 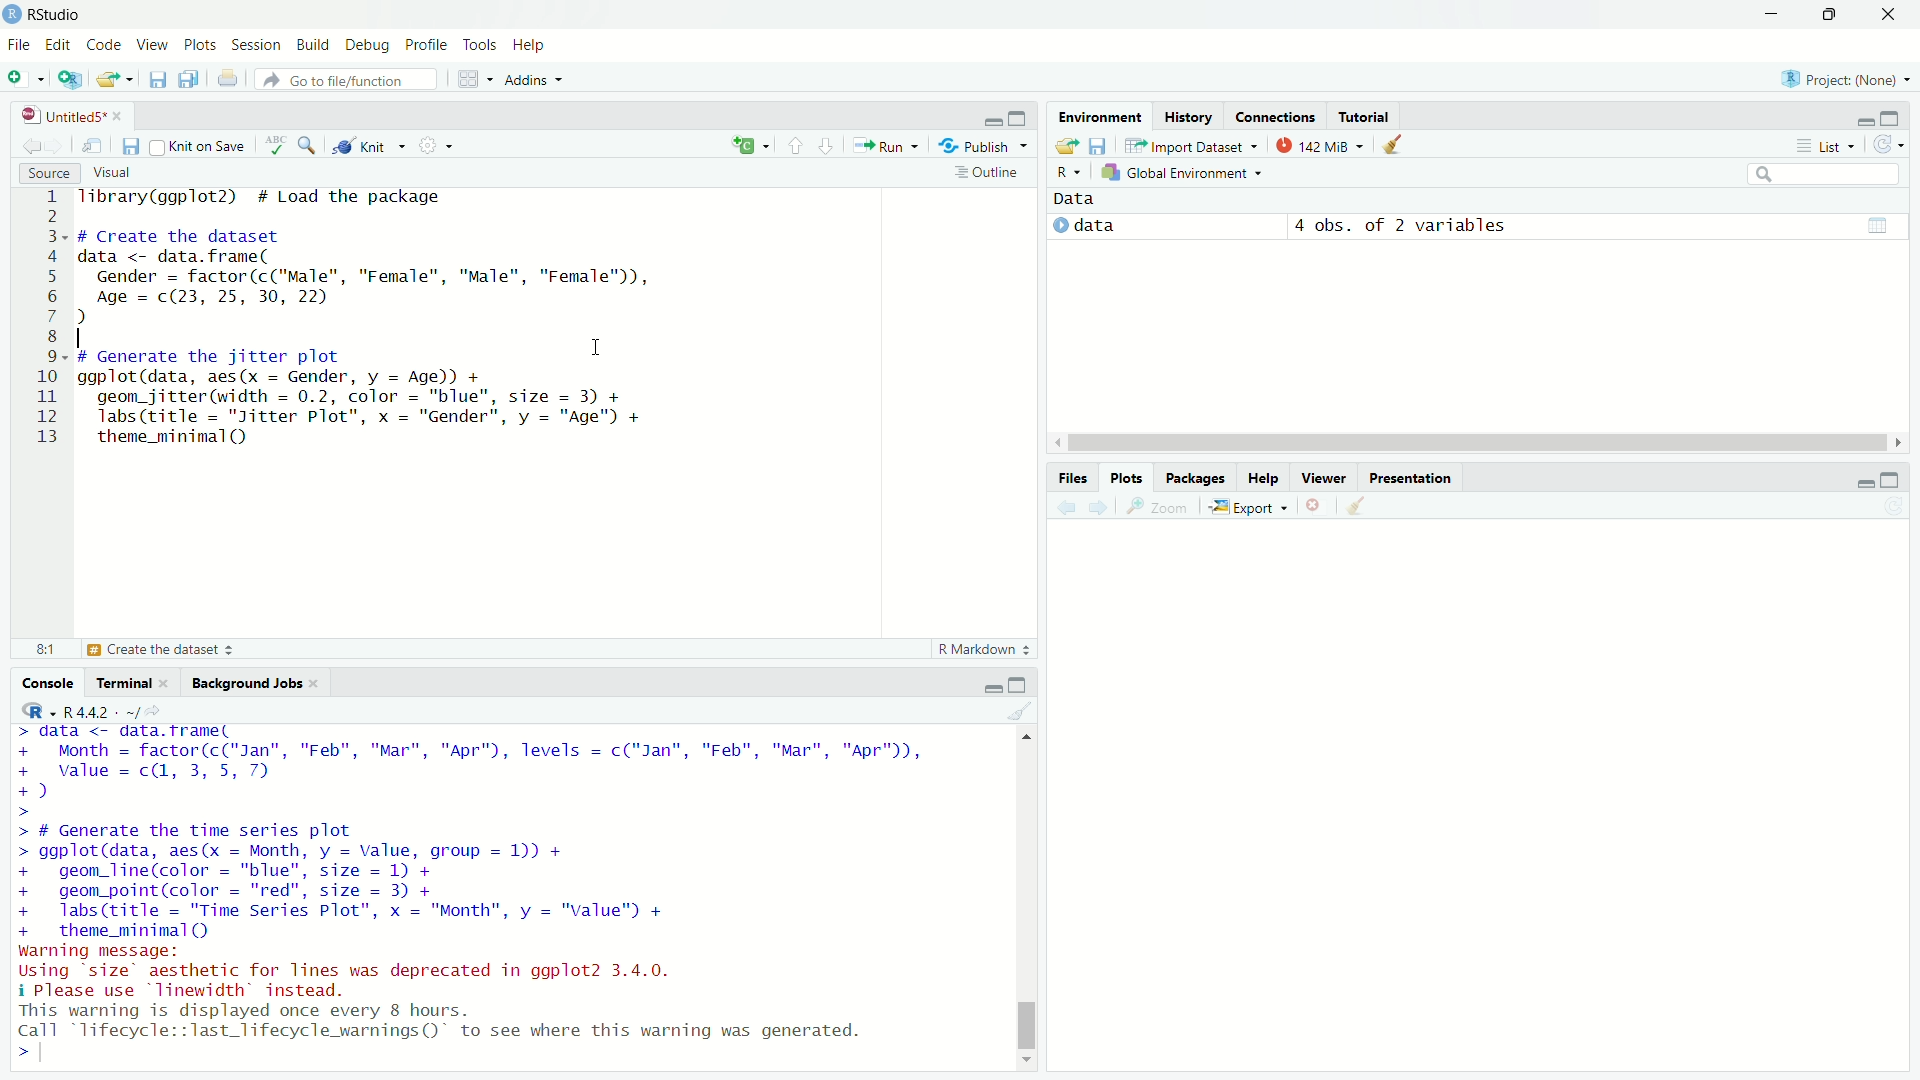 What do you see at coordinates (18, 45) in the screenshot?
I see `file` at bounding box center [18, 45].